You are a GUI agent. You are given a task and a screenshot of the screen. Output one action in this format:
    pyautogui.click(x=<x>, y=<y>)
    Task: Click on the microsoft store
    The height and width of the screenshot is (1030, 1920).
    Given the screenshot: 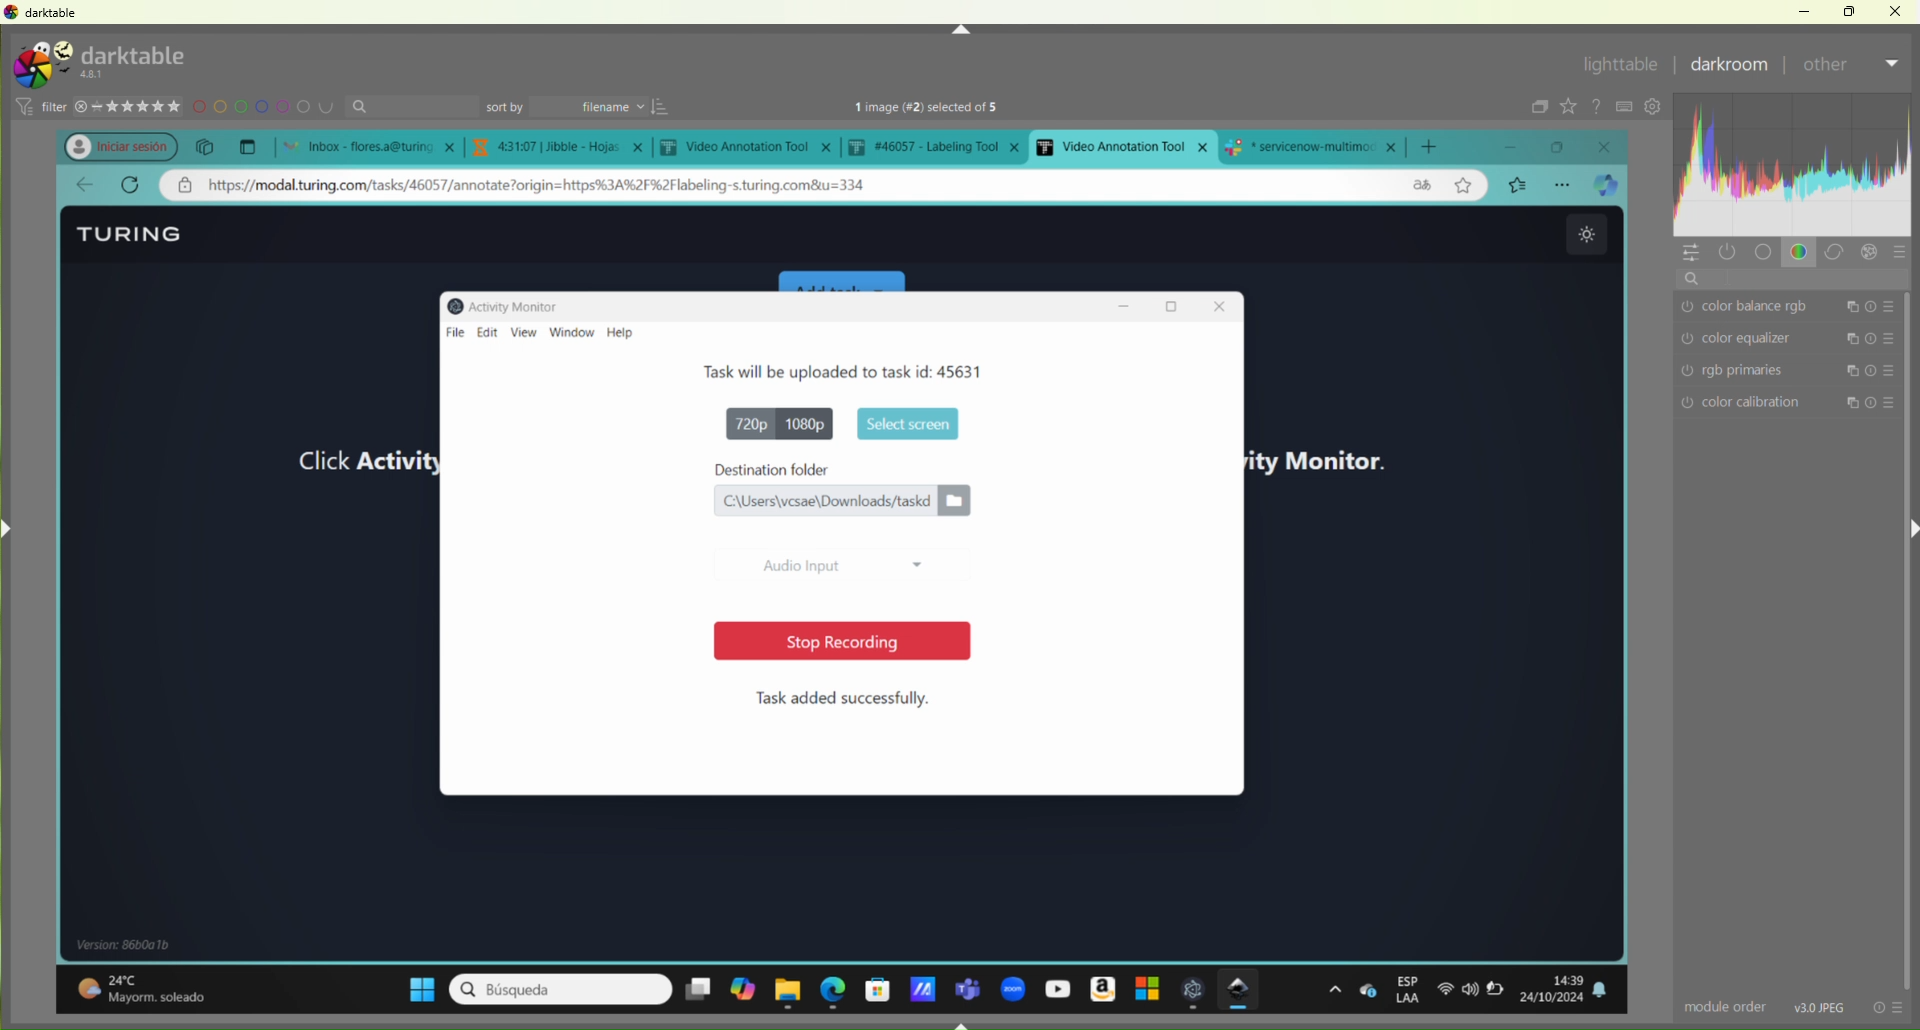 What is the action you would take?
    pyautogui.click(x=877, y=987)
    